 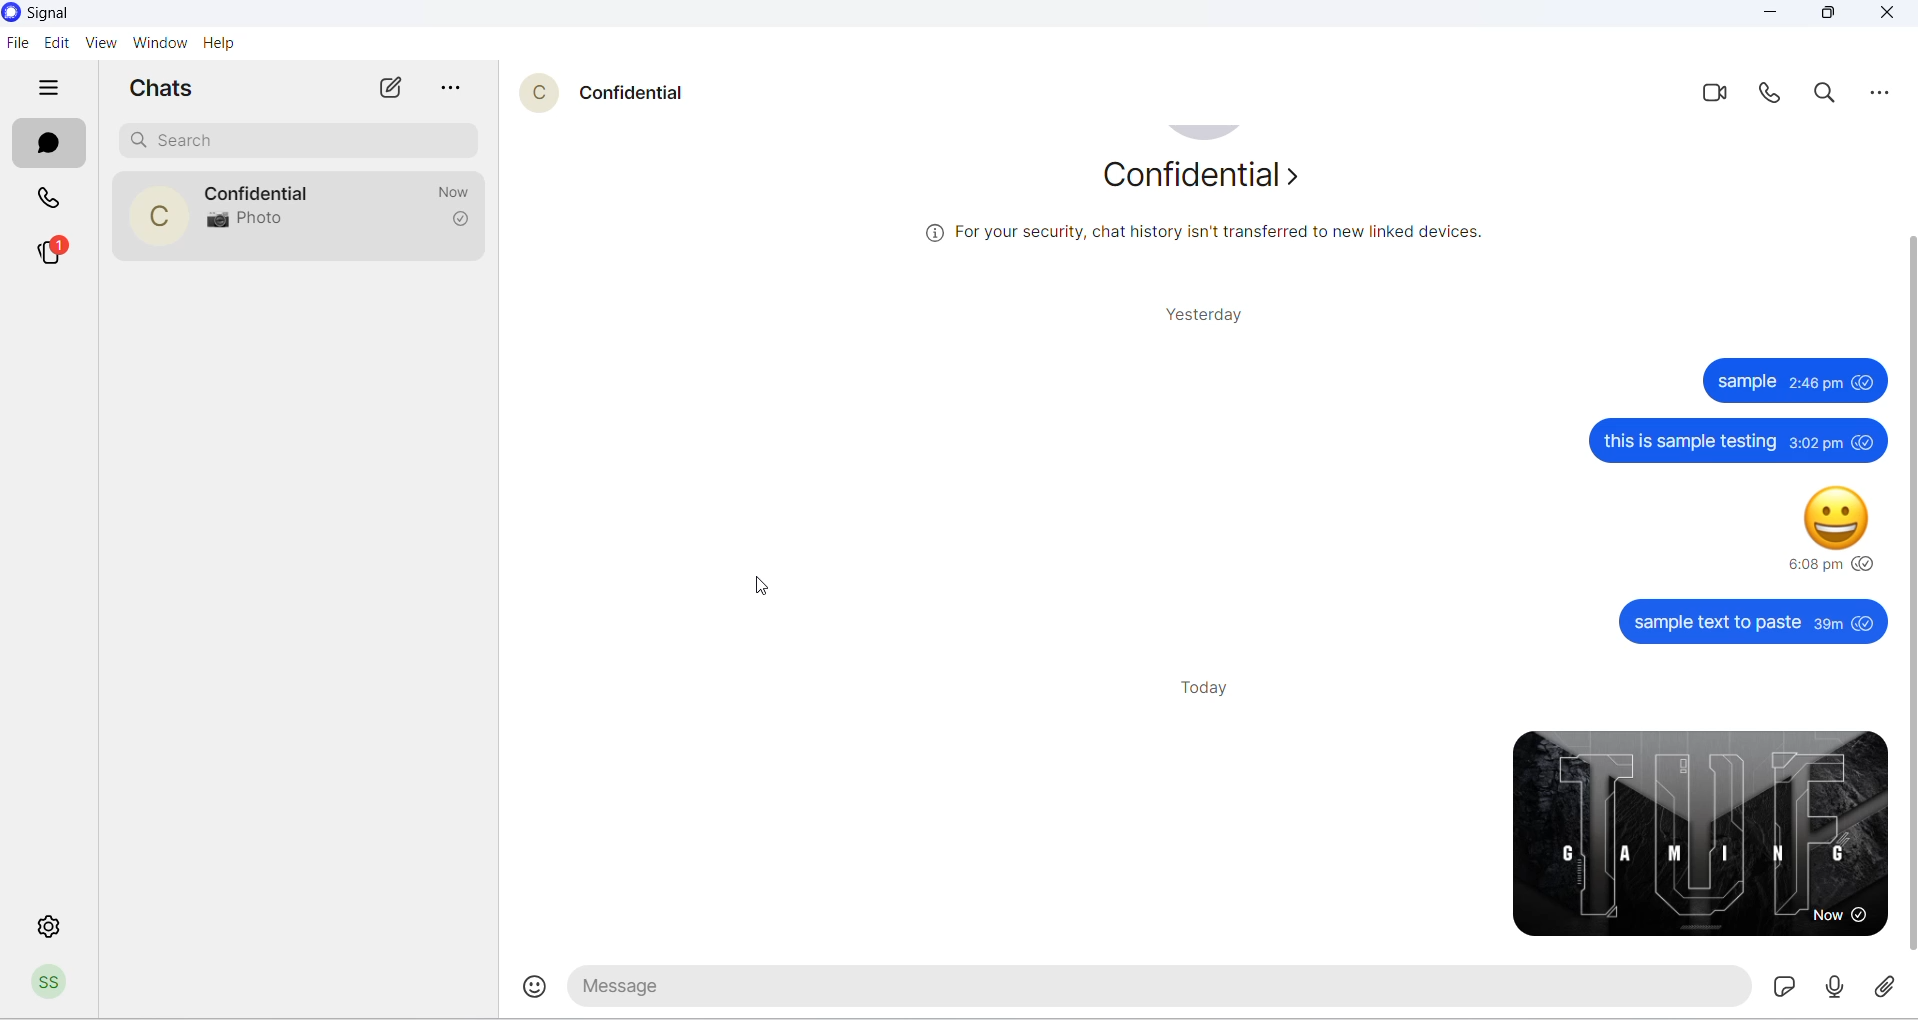 I want to click on emojis, so click(x=537, y=987).